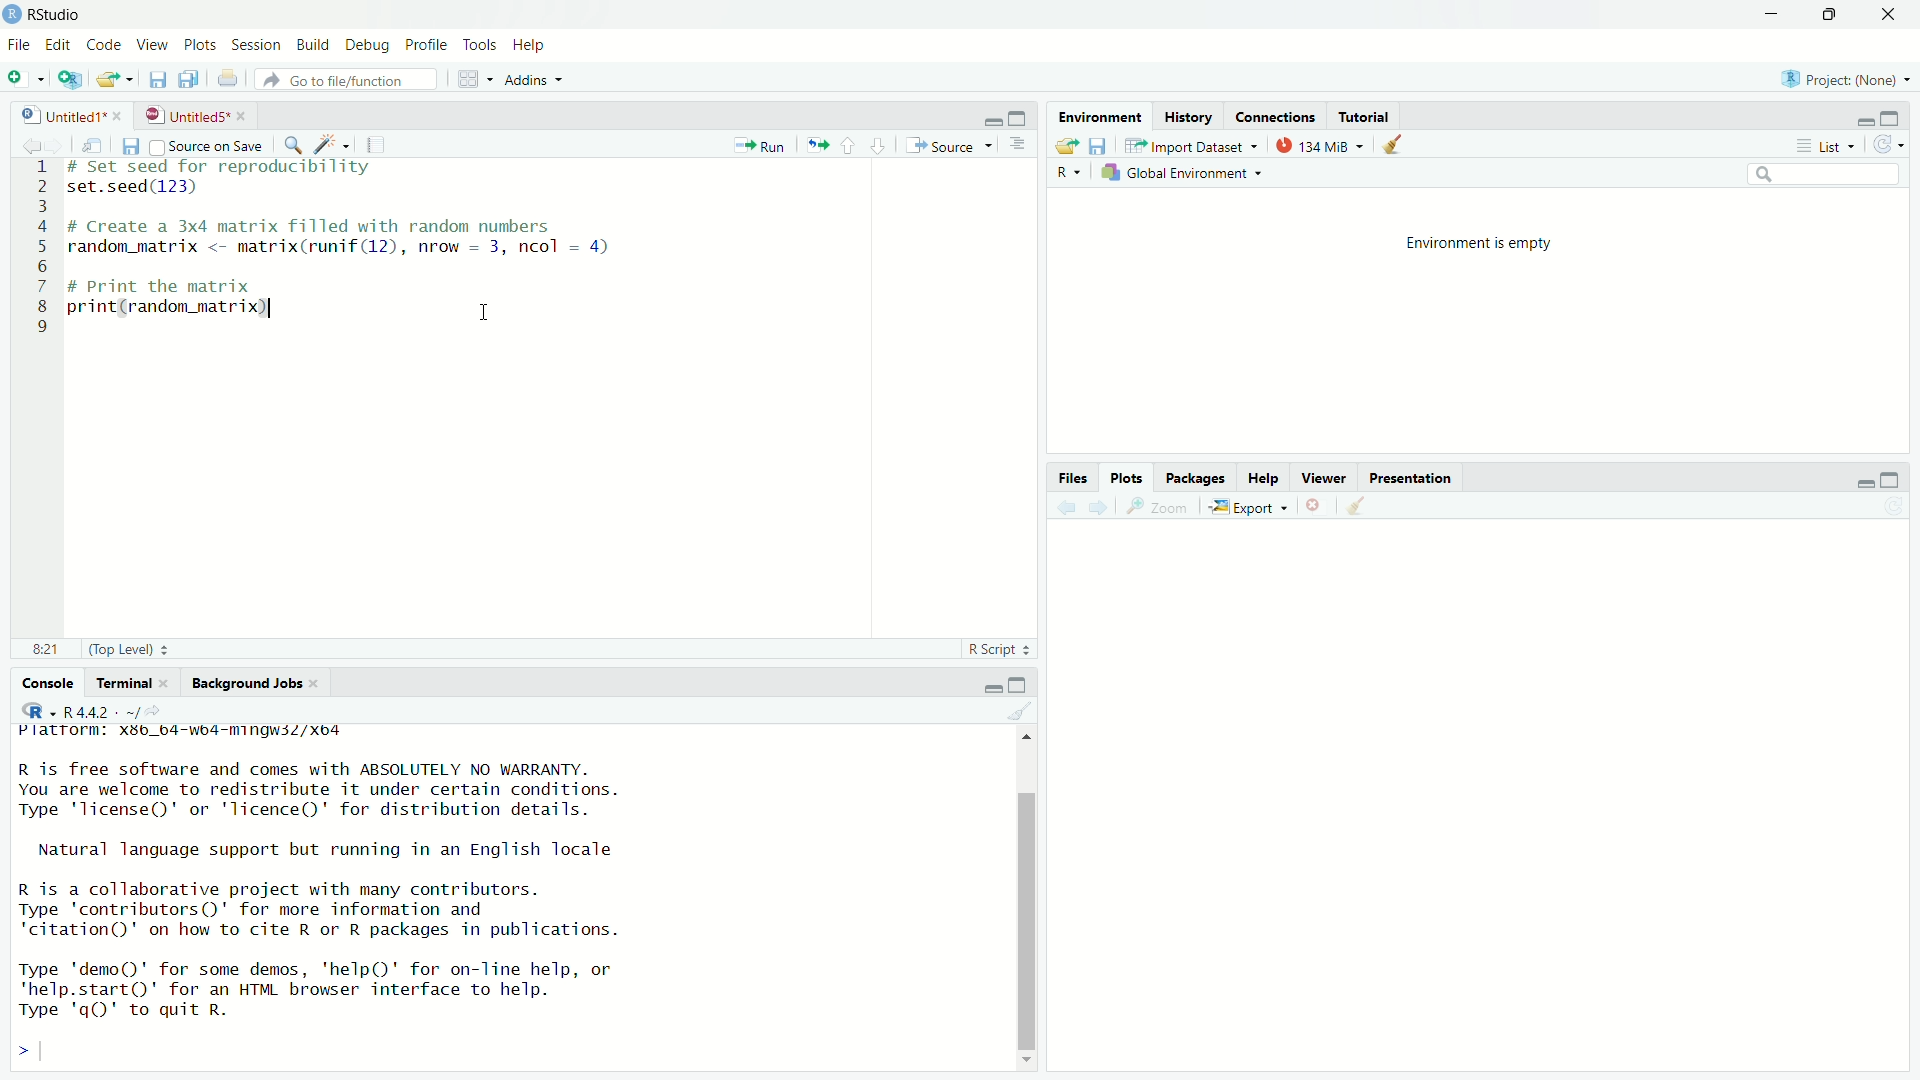  I want to click on export, so click(1067, 144).